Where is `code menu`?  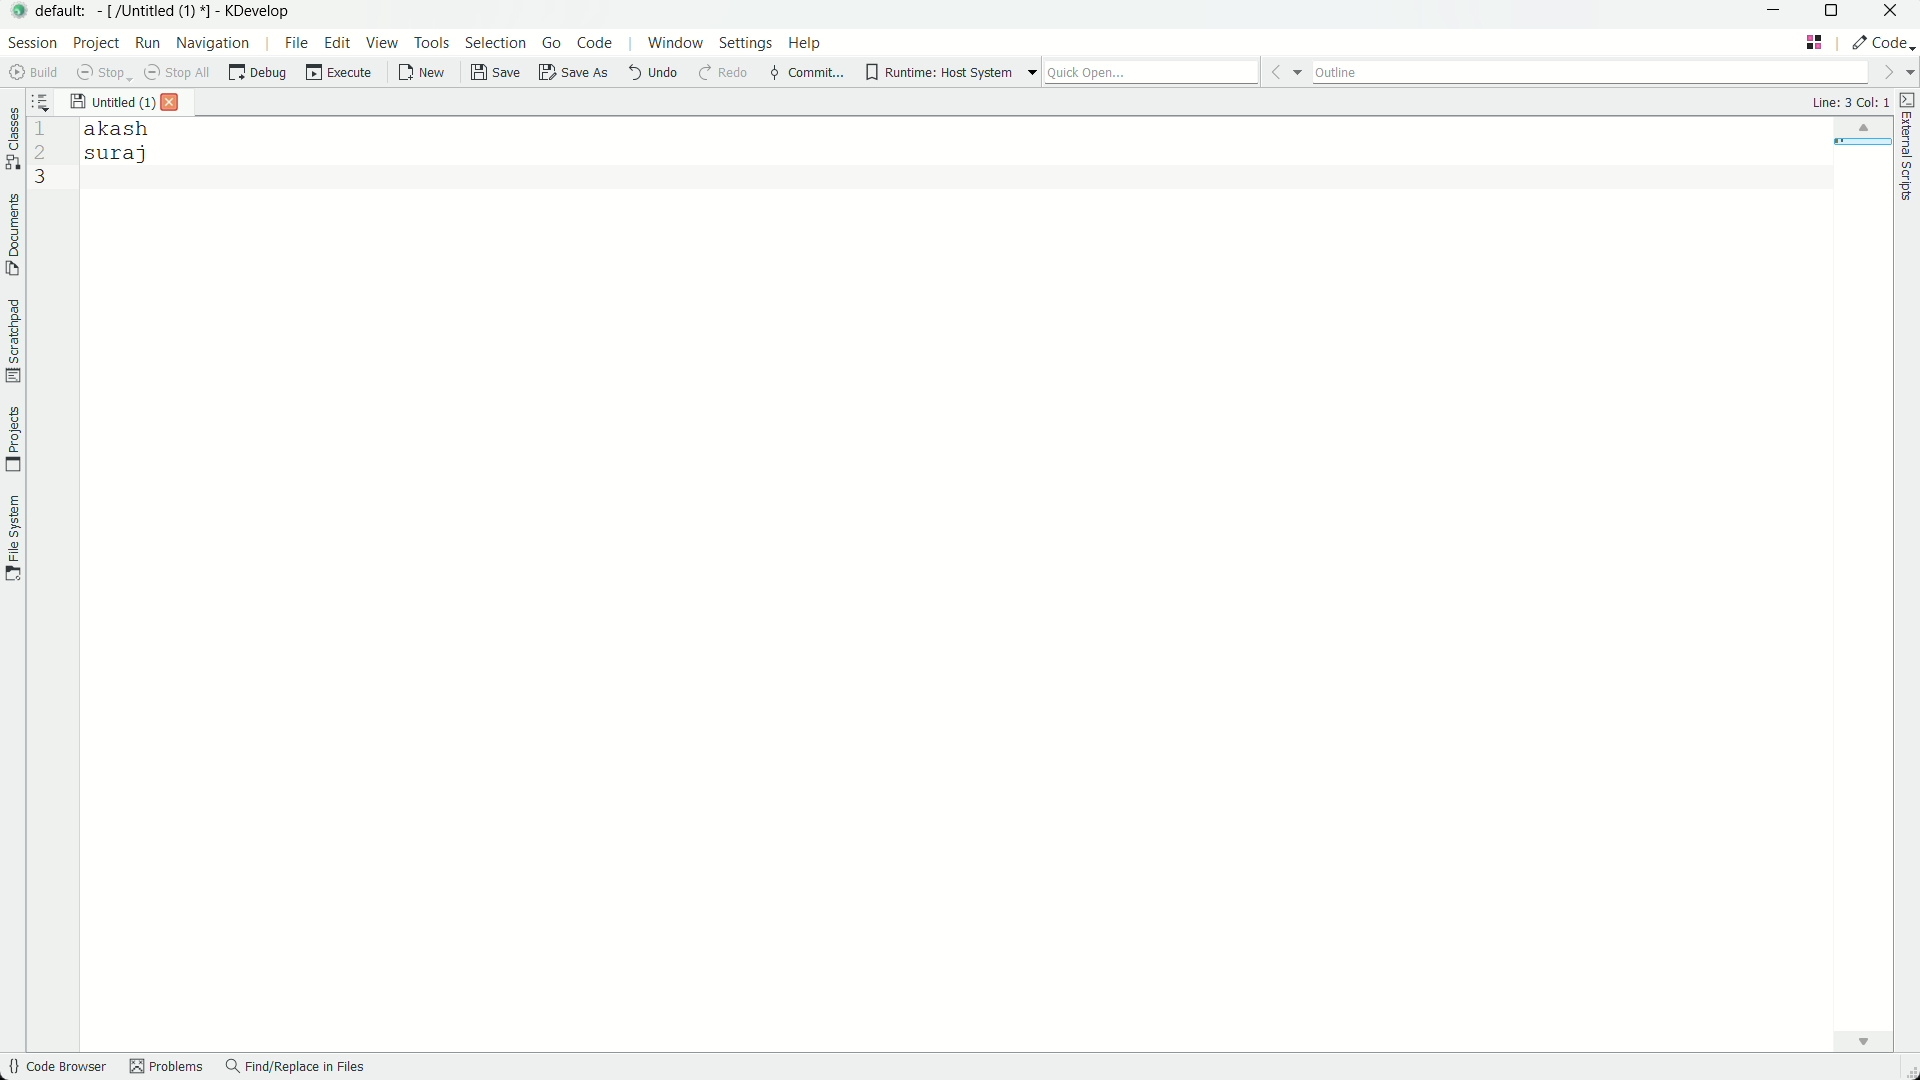 code menu is located at coordinates (593, 42).